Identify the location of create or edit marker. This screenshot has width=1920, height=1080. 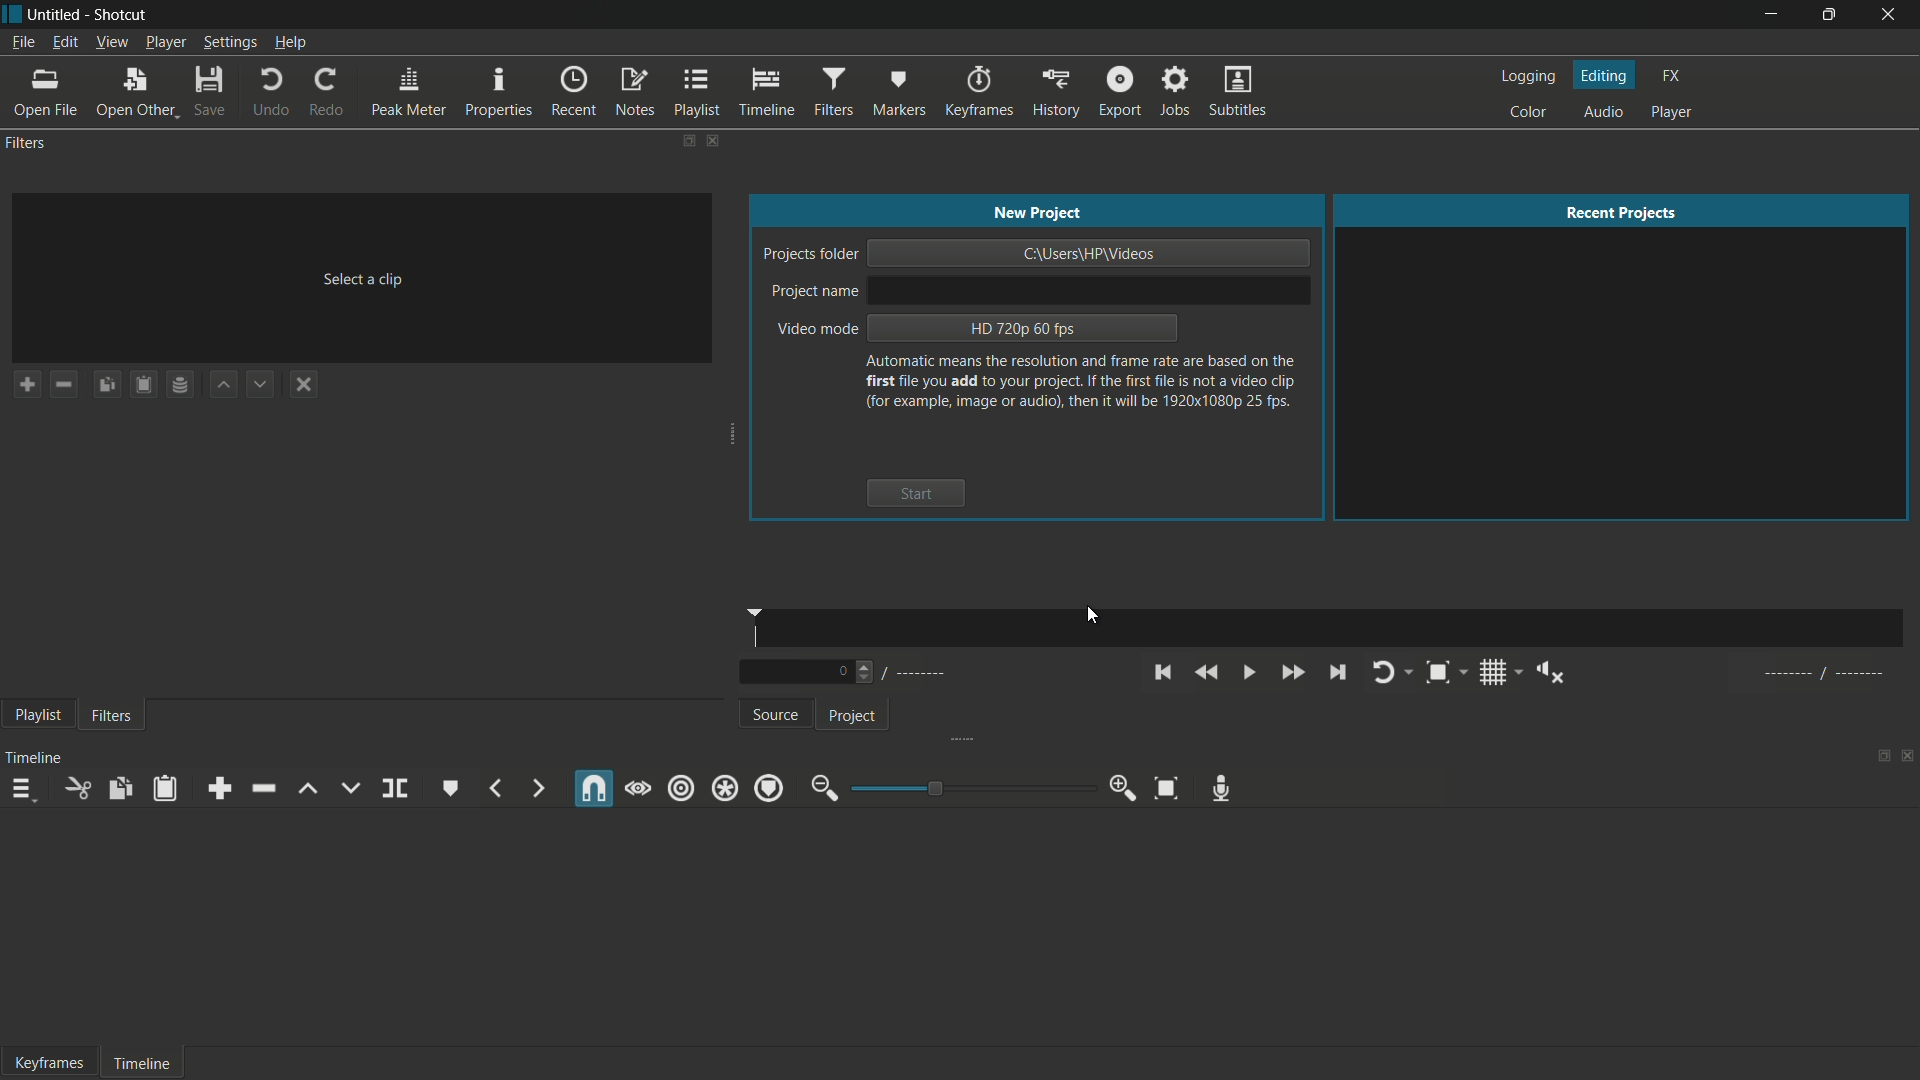
(447, 787).